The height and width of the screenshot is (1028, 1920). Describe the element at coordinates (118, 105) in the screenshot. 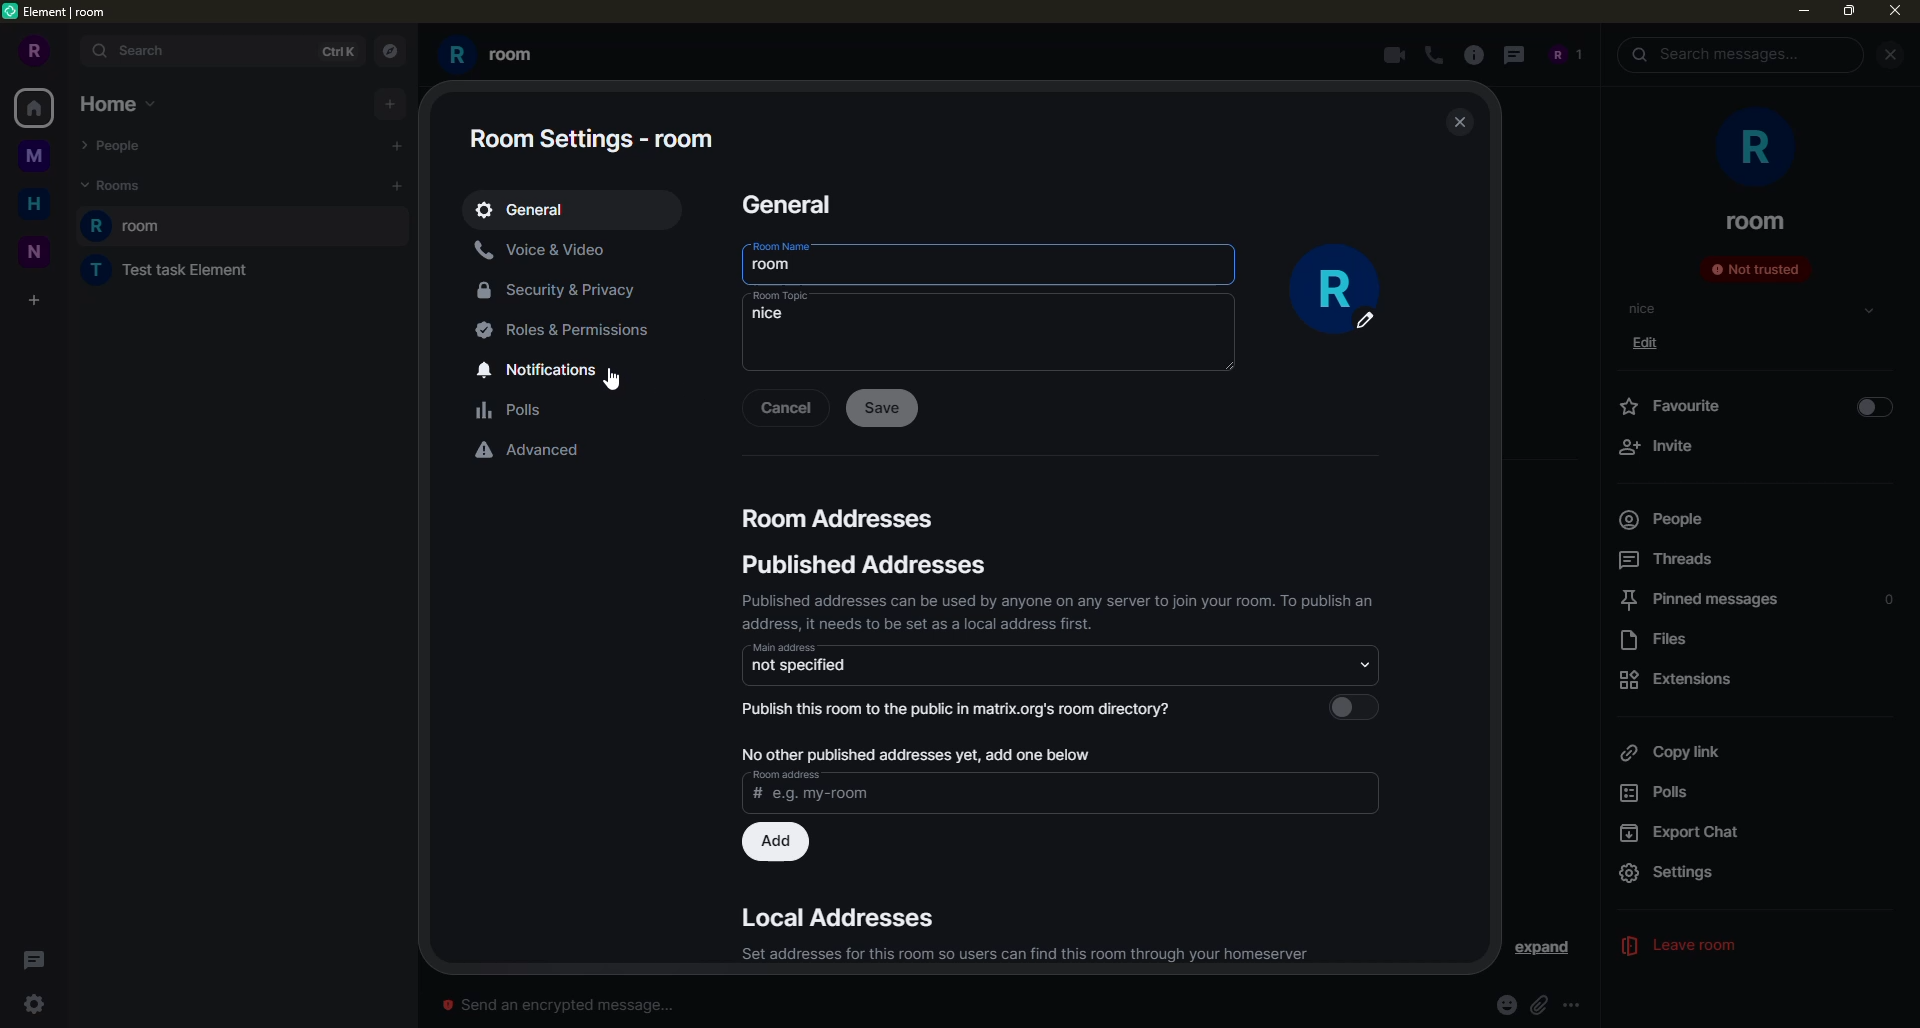

I see `home` at that location.